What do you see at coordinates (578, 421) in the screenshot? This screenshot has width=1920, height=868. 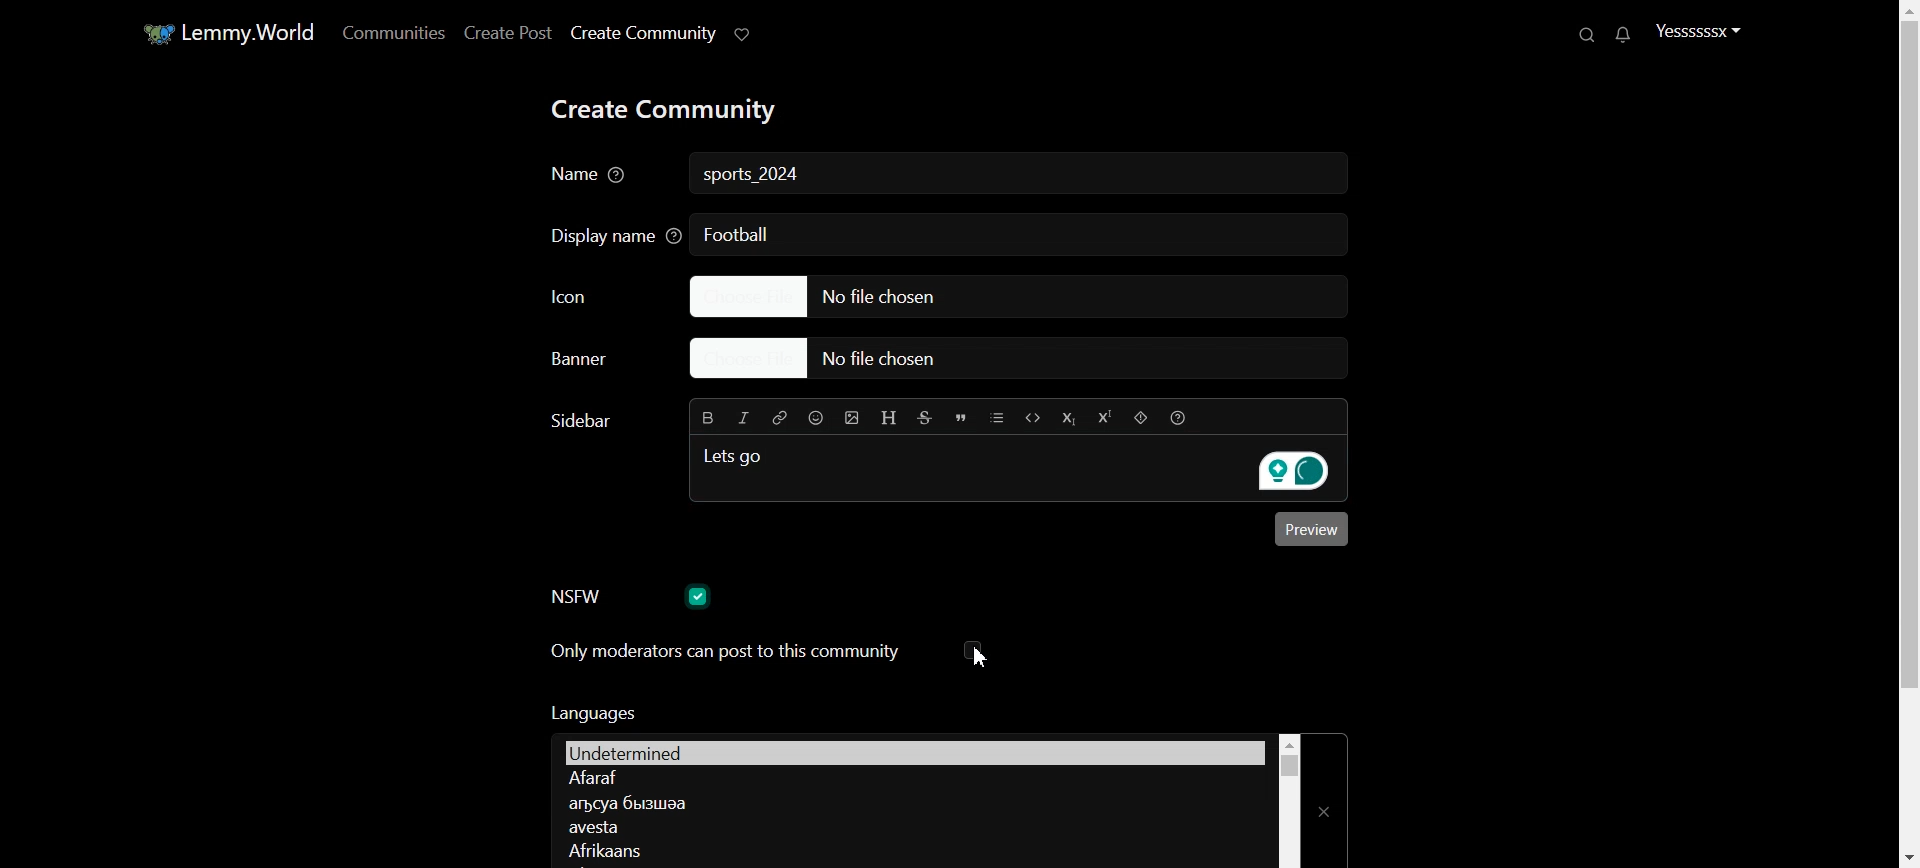 I see `Text` at bounding box center [578, 421].